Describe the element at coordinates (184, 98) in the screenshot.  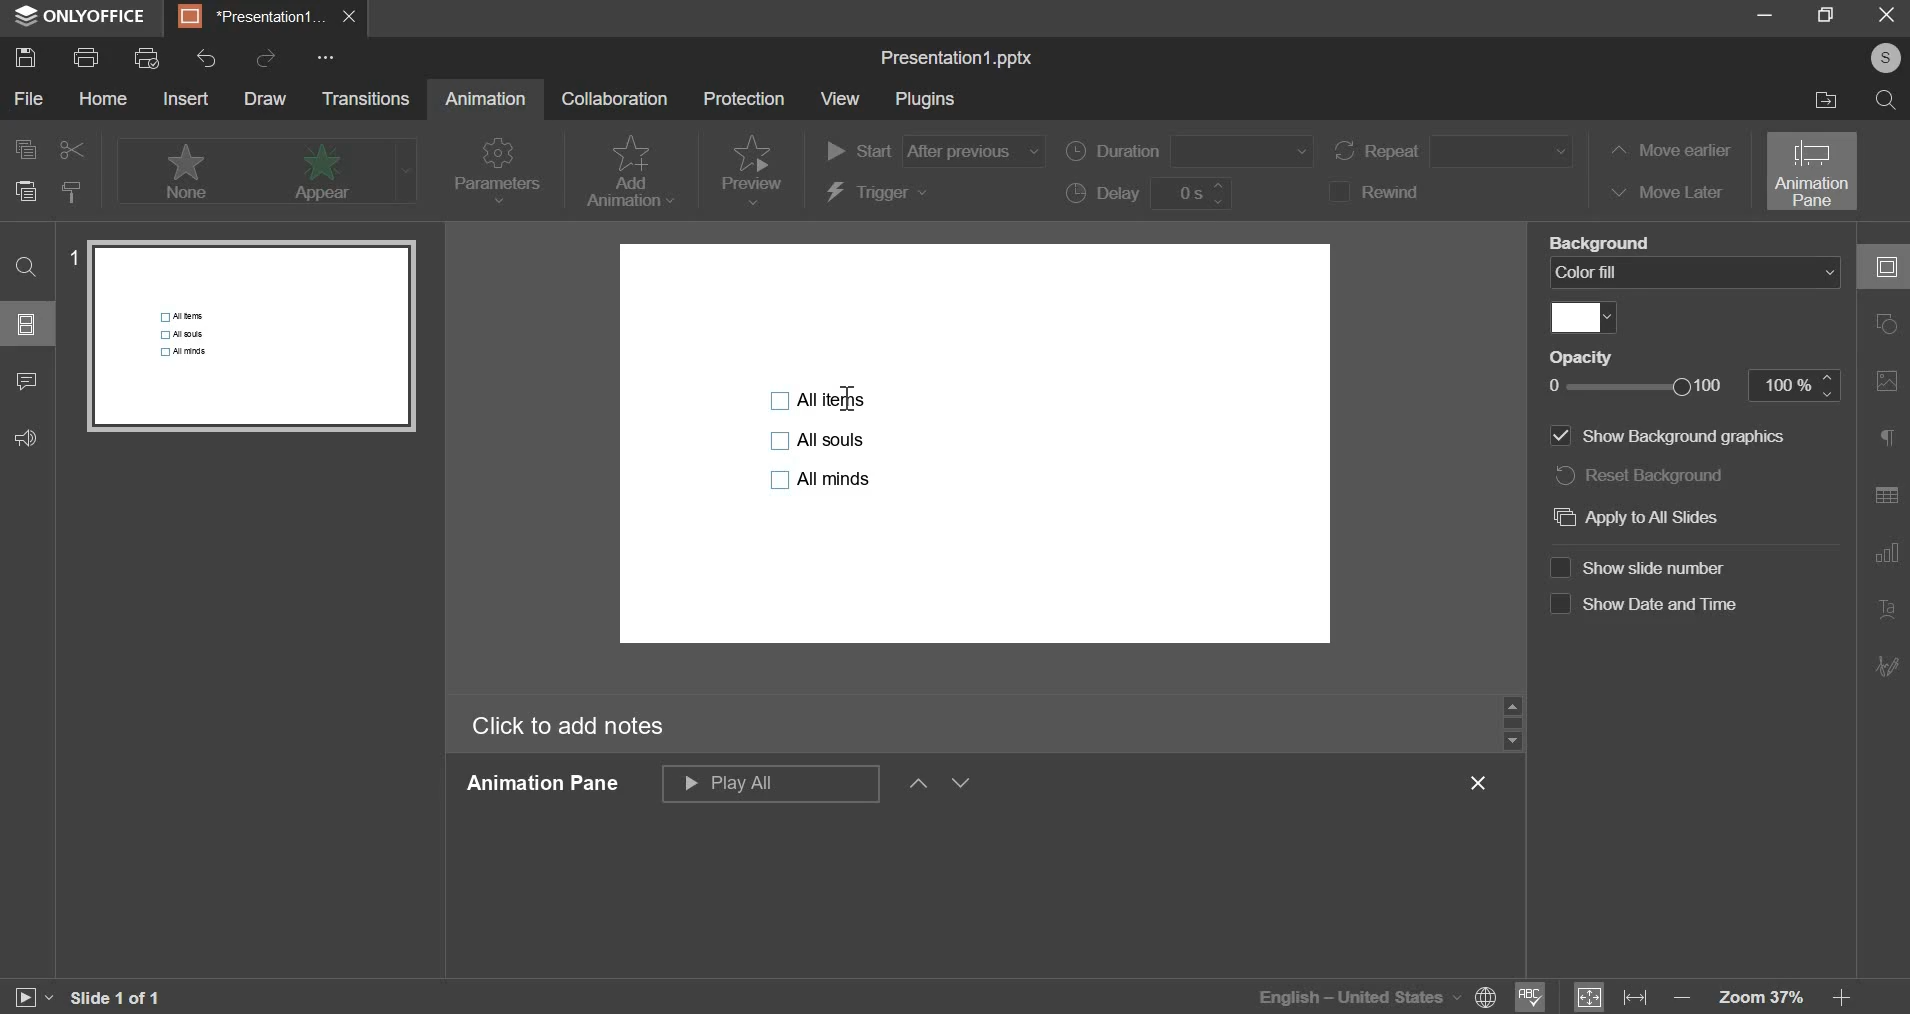
I see `insert` at that location.